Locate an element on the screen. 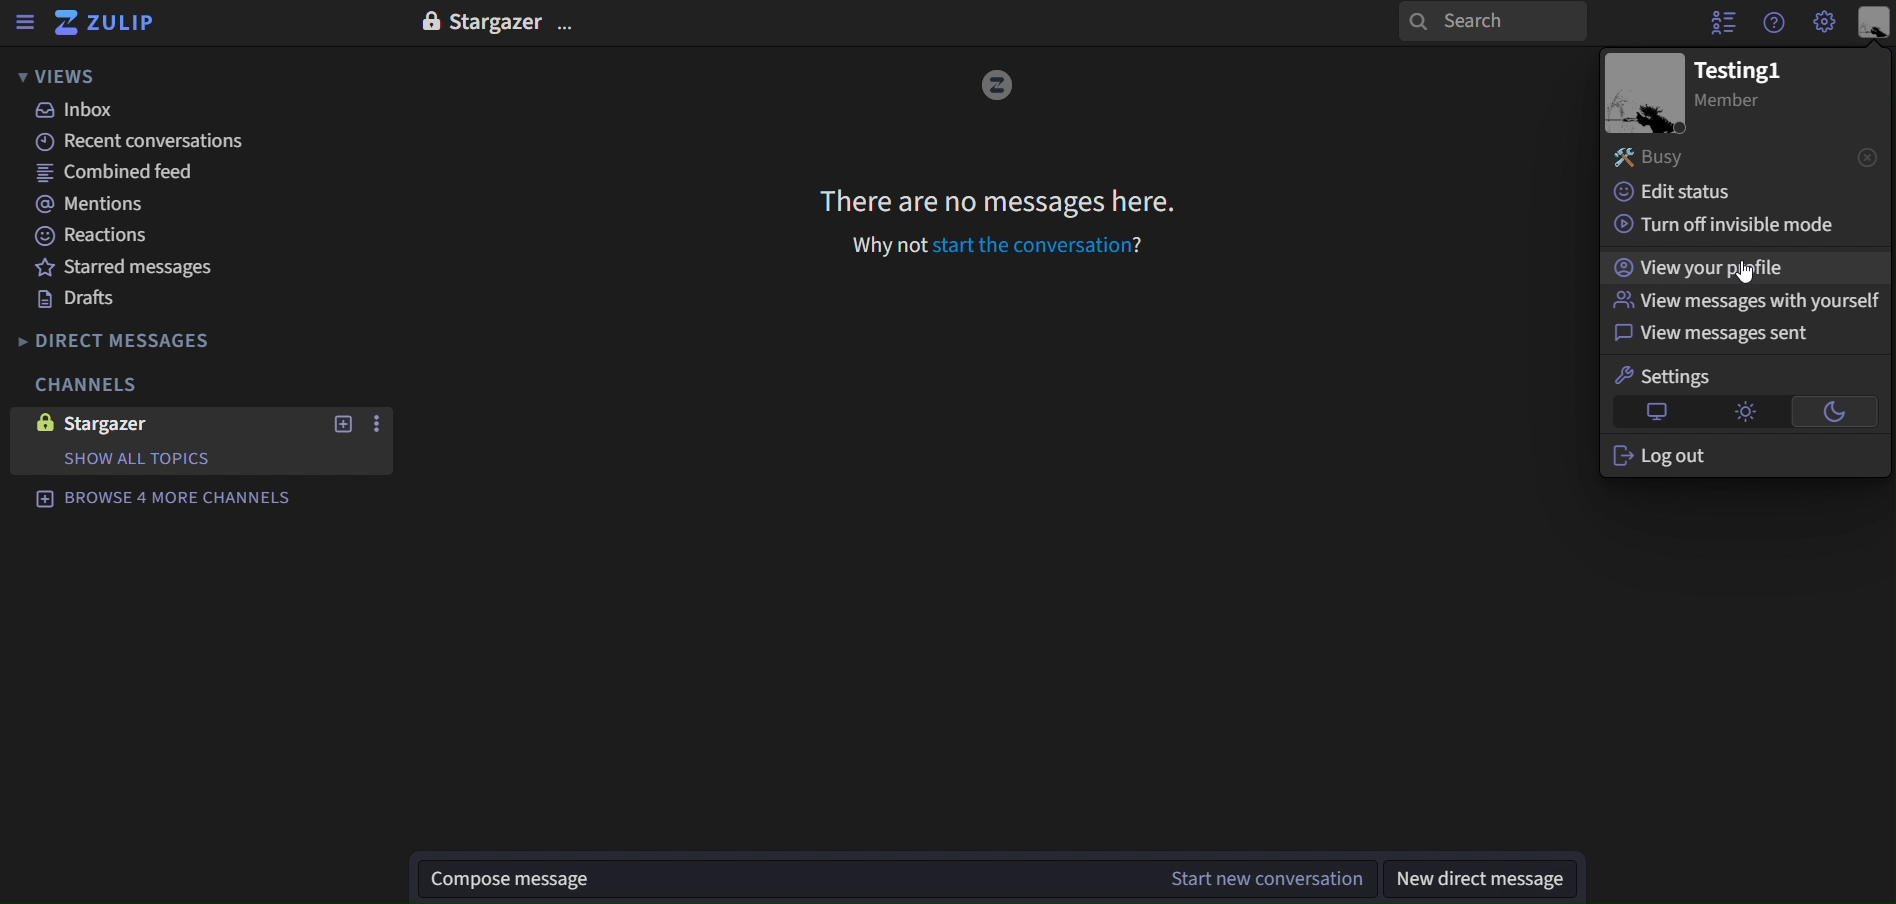 This screenshot has height=904, width=1896. dark is located at coordinates (1831, 413).